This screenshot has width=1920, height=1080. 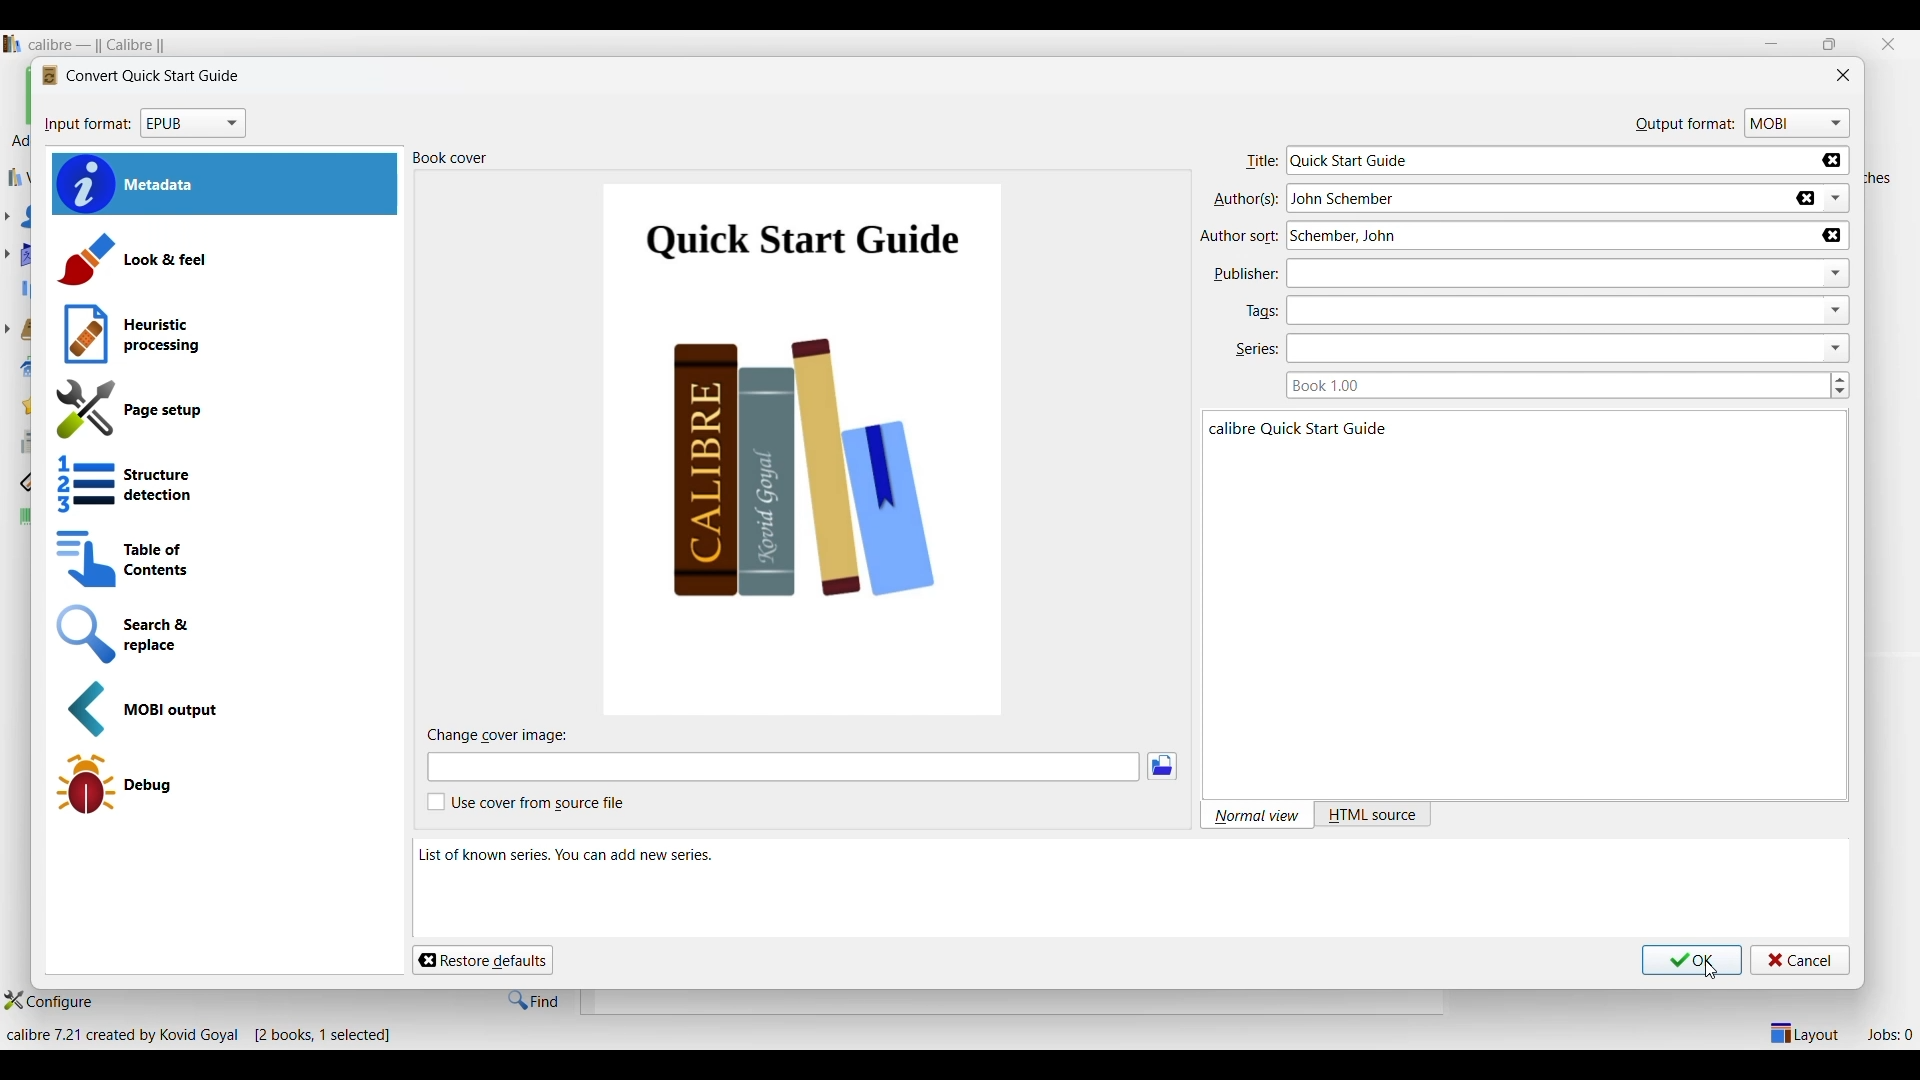 I want to click on Structure detection, so click(x=222, y=485).